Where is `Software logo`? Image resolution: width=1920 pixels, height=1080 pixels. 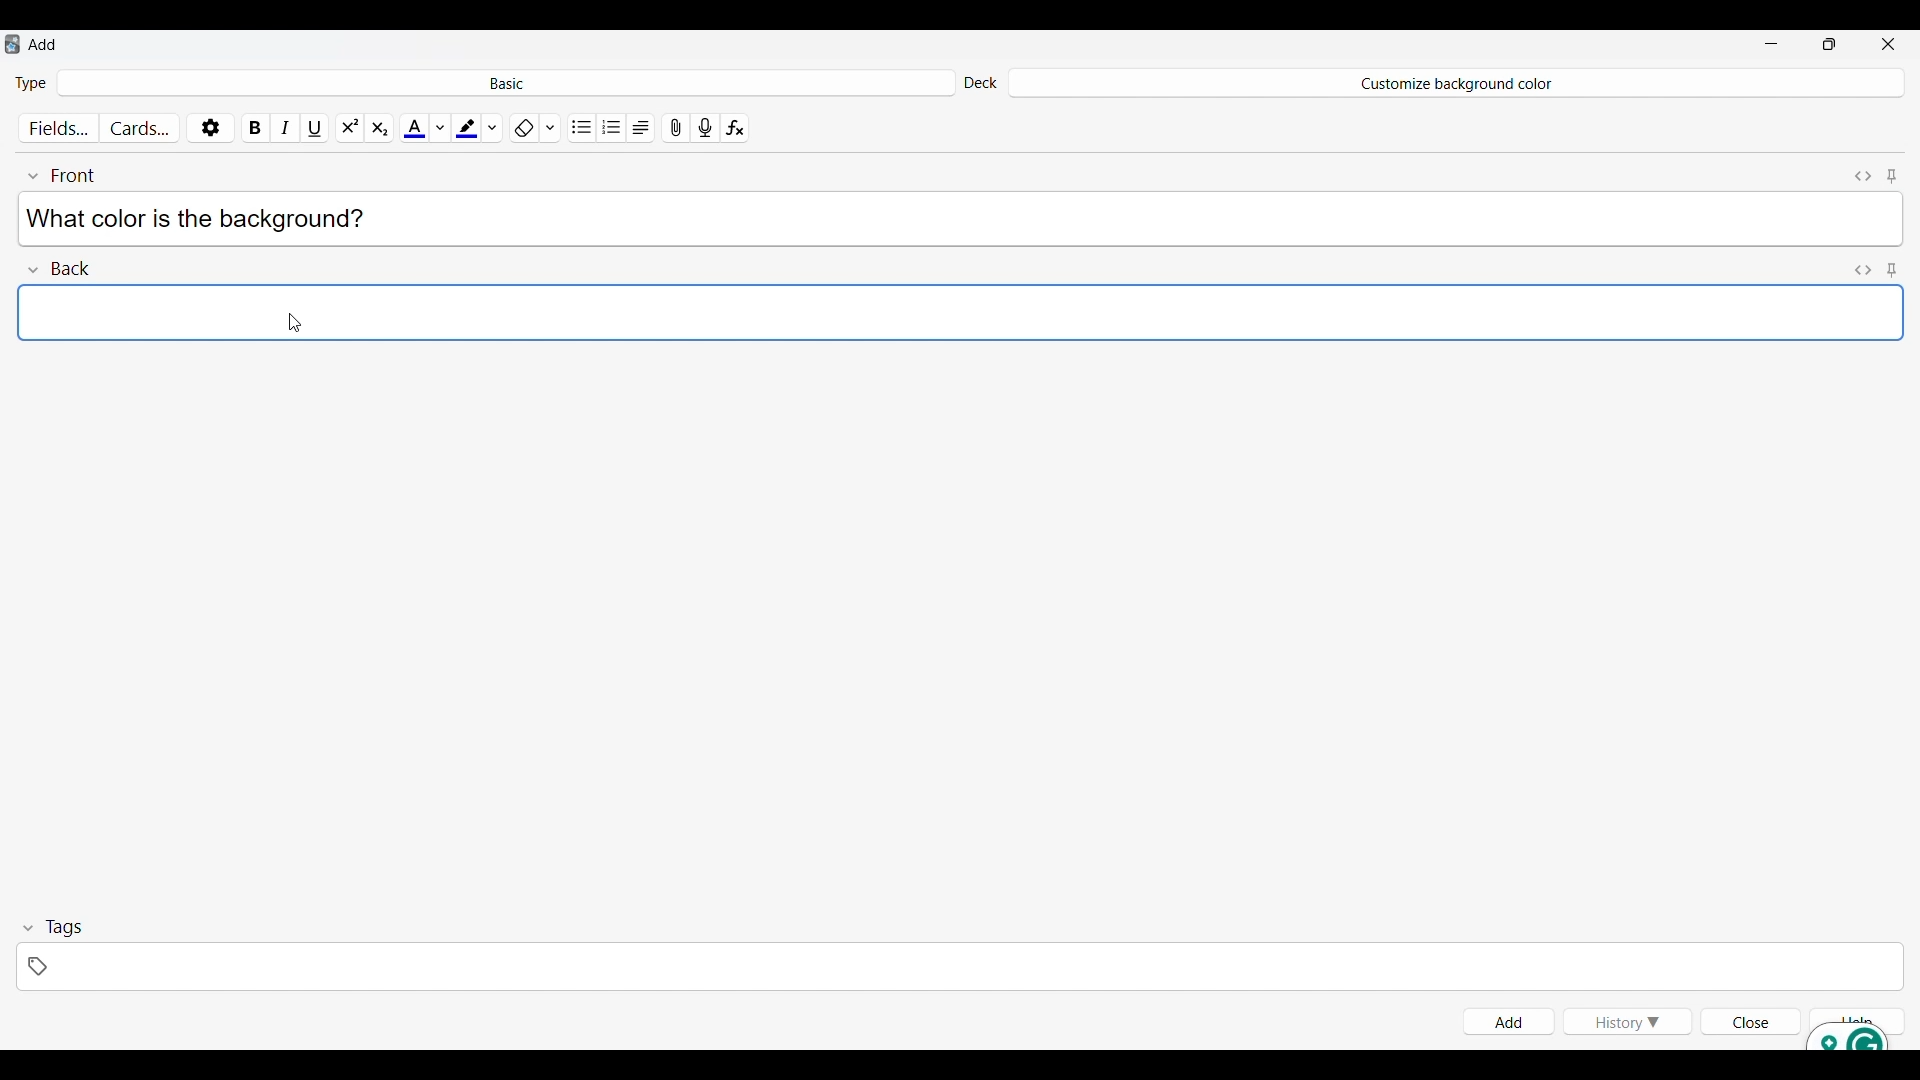 Software logo is located at coordinates (12, 44).